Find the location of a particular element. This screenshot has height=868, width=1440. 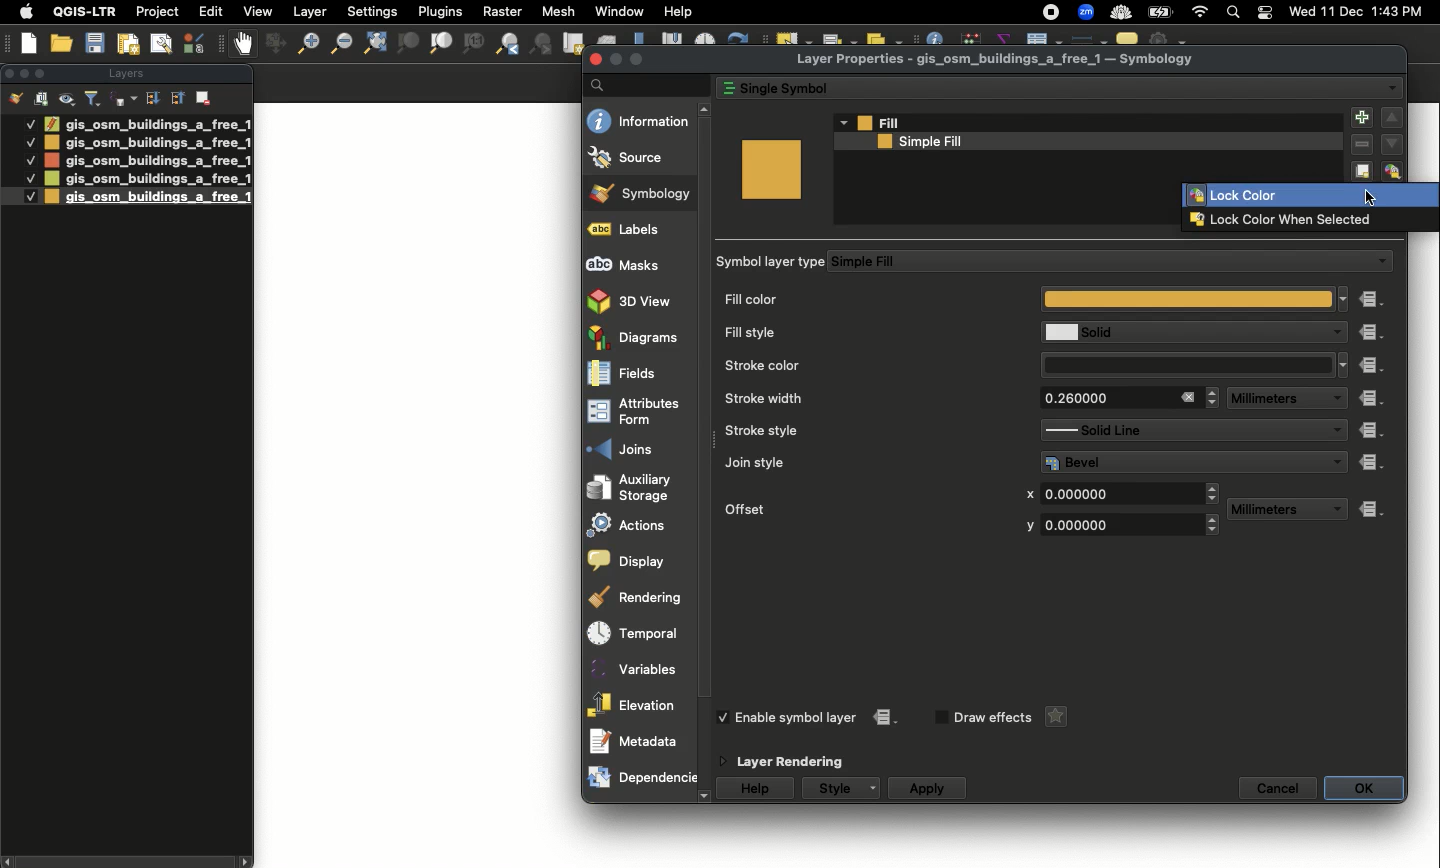

Bevel is located at coordinates (1180, 462).